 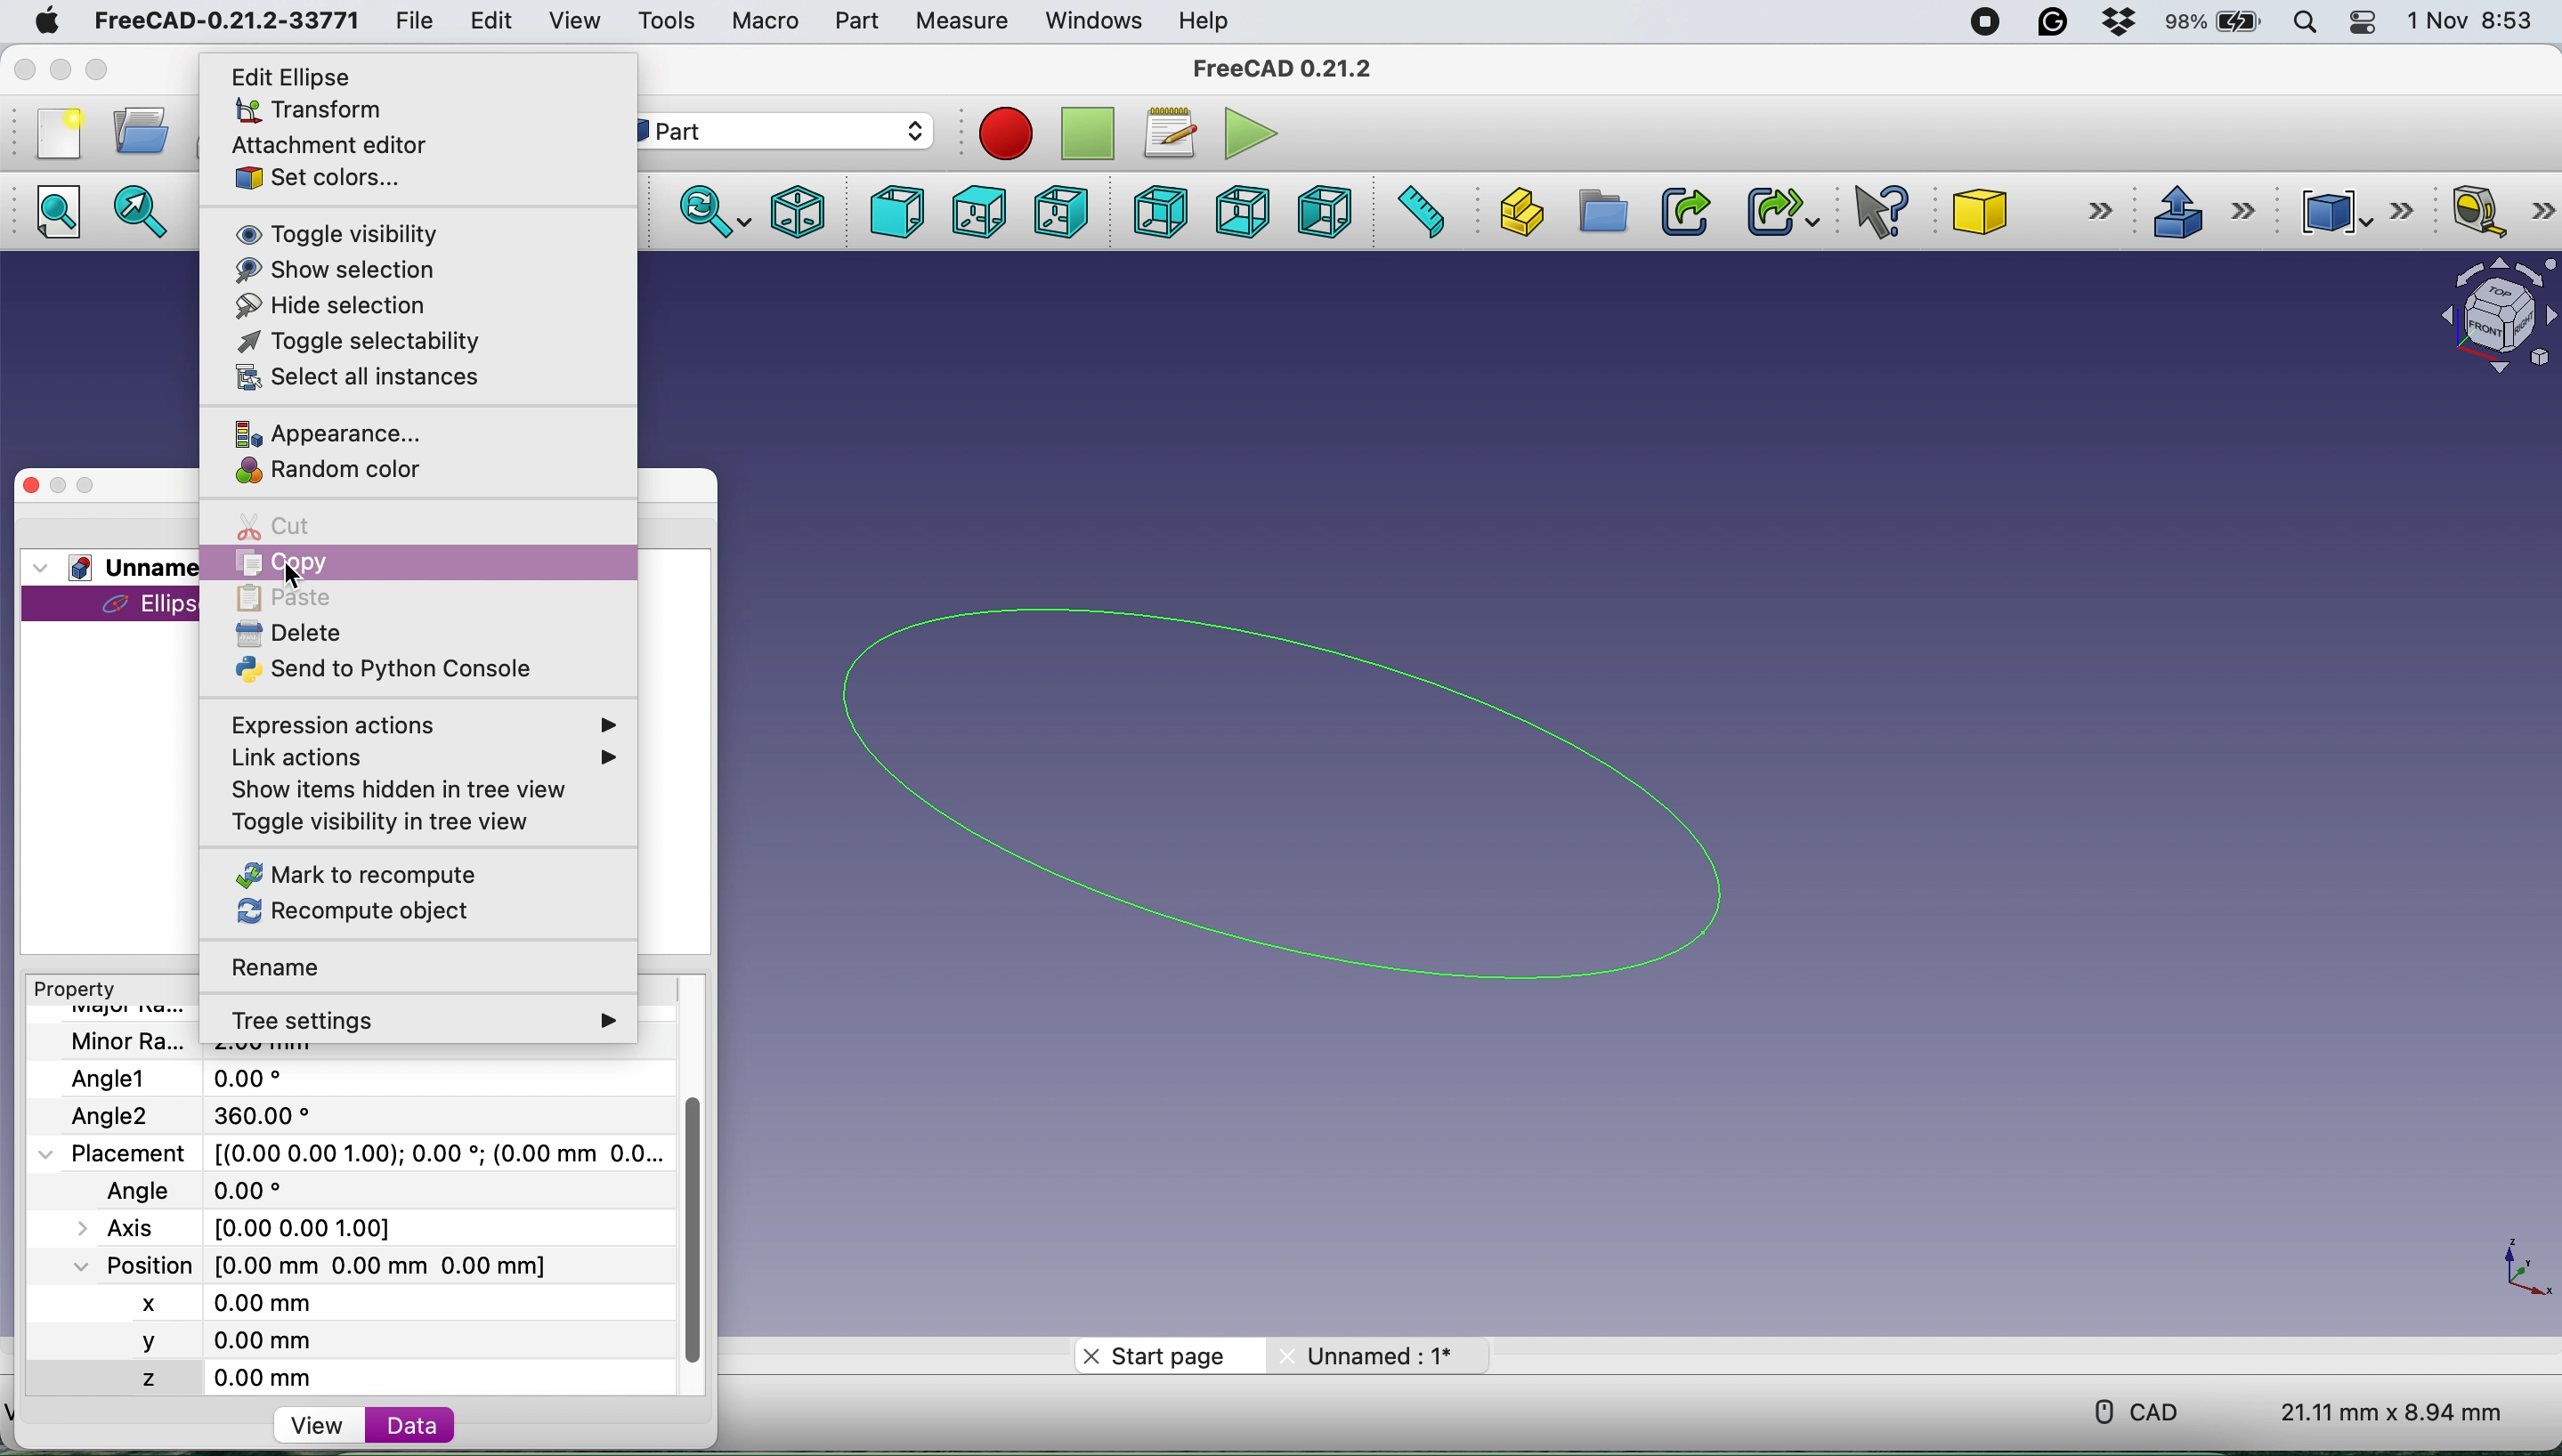 I want to click on macros, so click(x=1169, y=130).